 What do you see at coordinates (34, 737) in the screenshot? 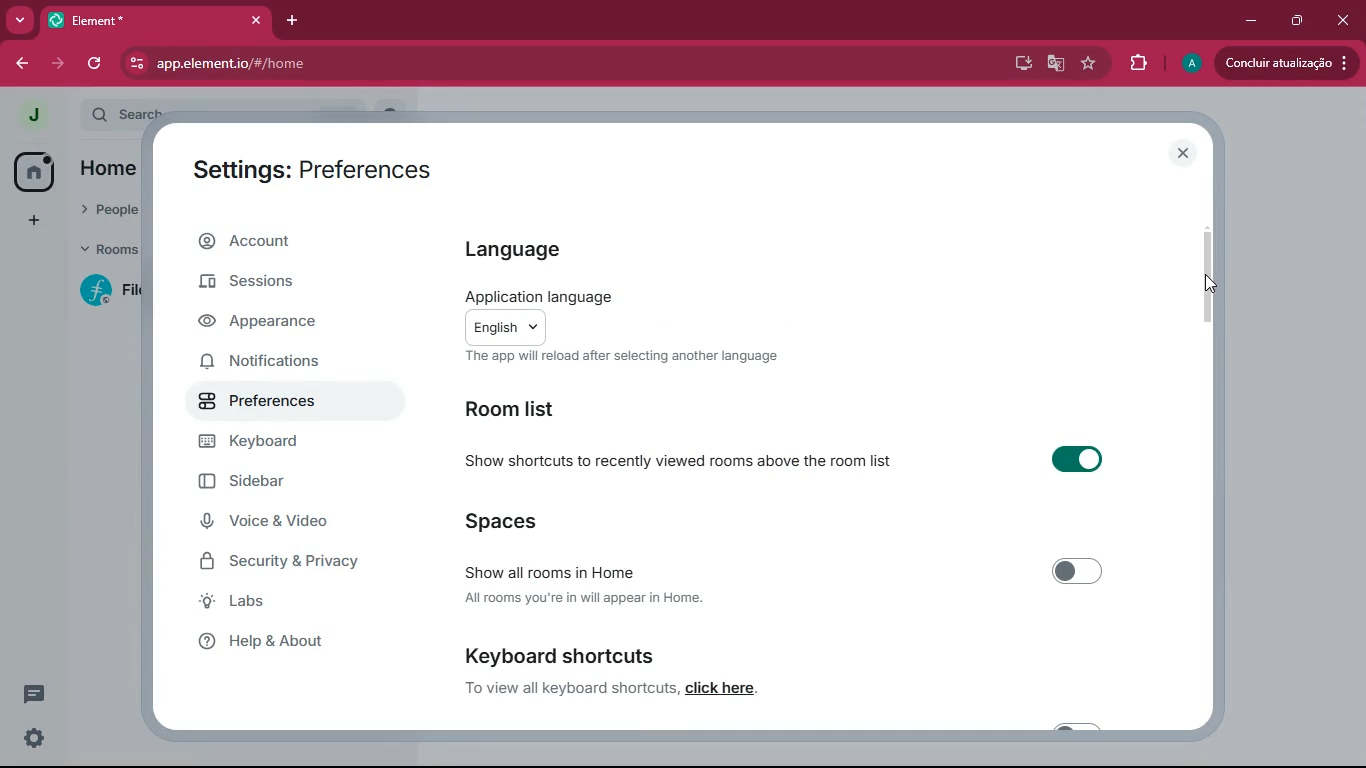
I see `quick settings` at bounding box center [34, 737].